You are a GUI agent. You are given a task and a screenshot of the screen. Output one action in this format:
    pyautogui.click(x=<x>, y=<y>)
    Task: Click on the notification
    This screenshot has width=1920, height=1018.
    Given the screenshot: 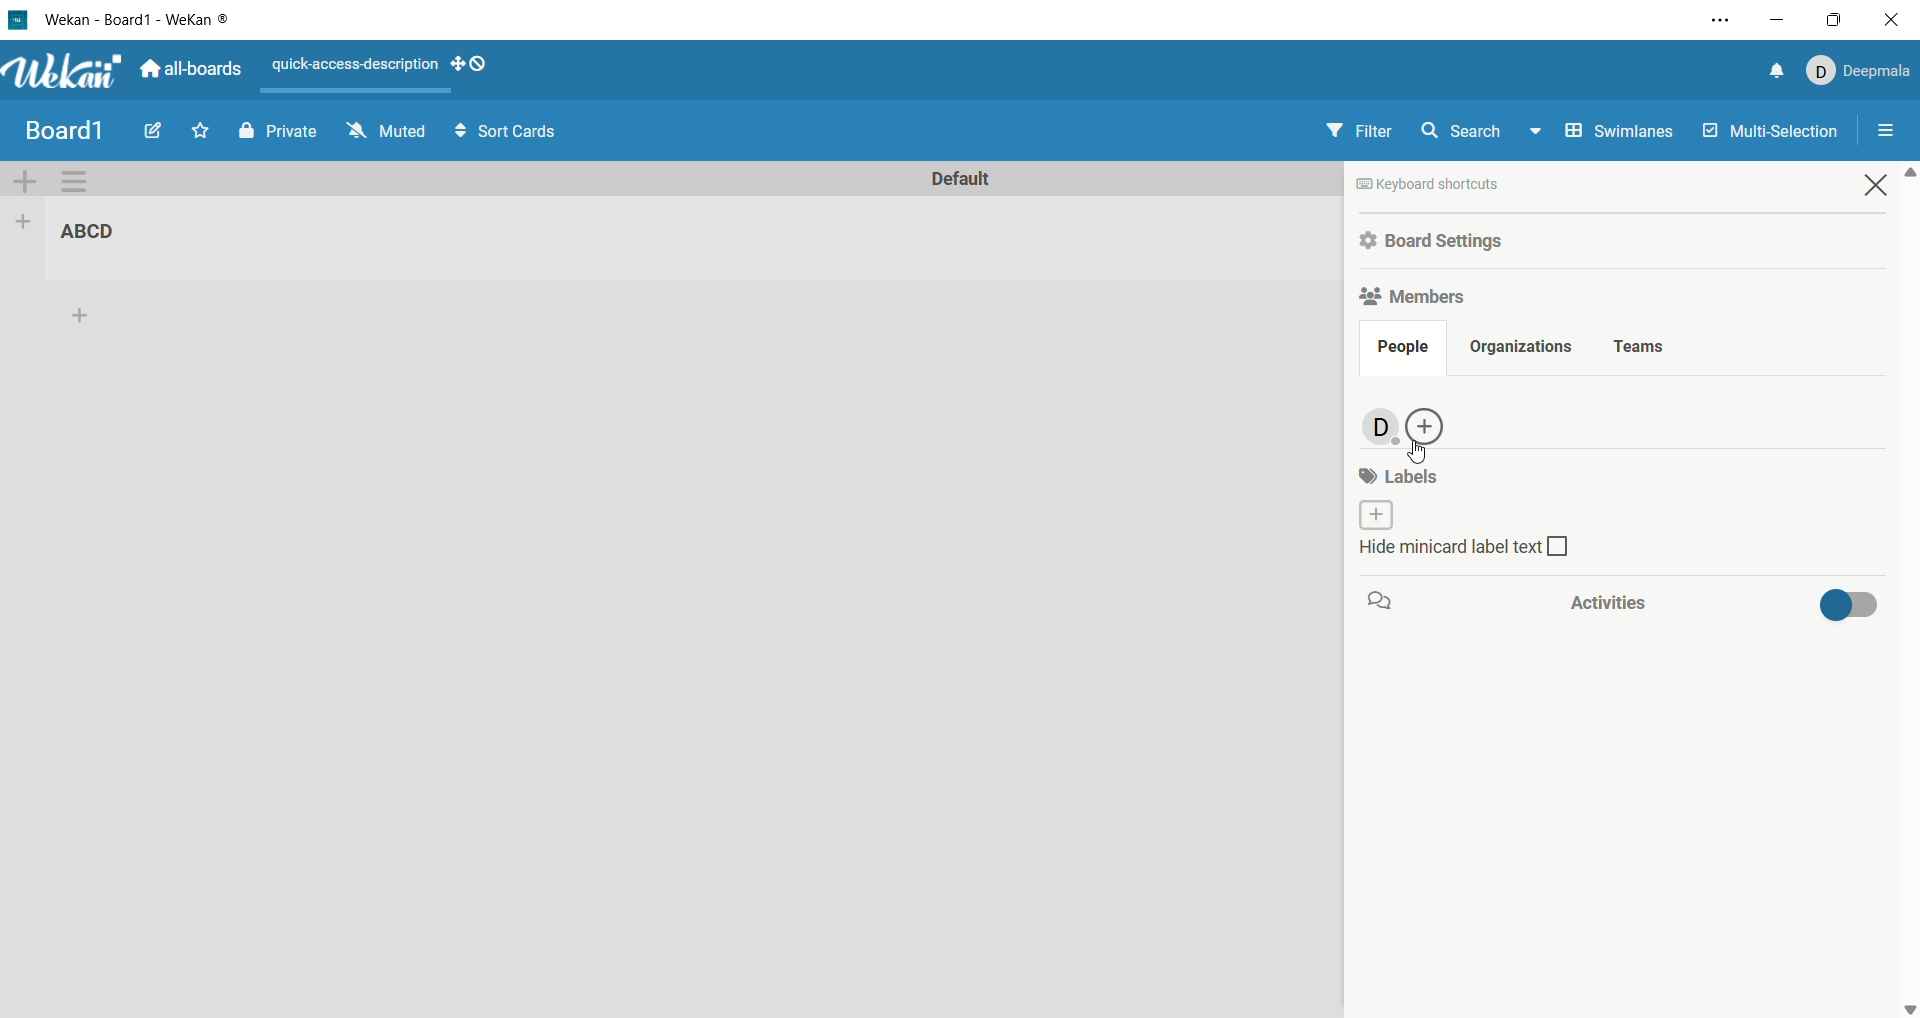 What is the action you would take?
    pyautogui.click(x=1779, y=71)
    